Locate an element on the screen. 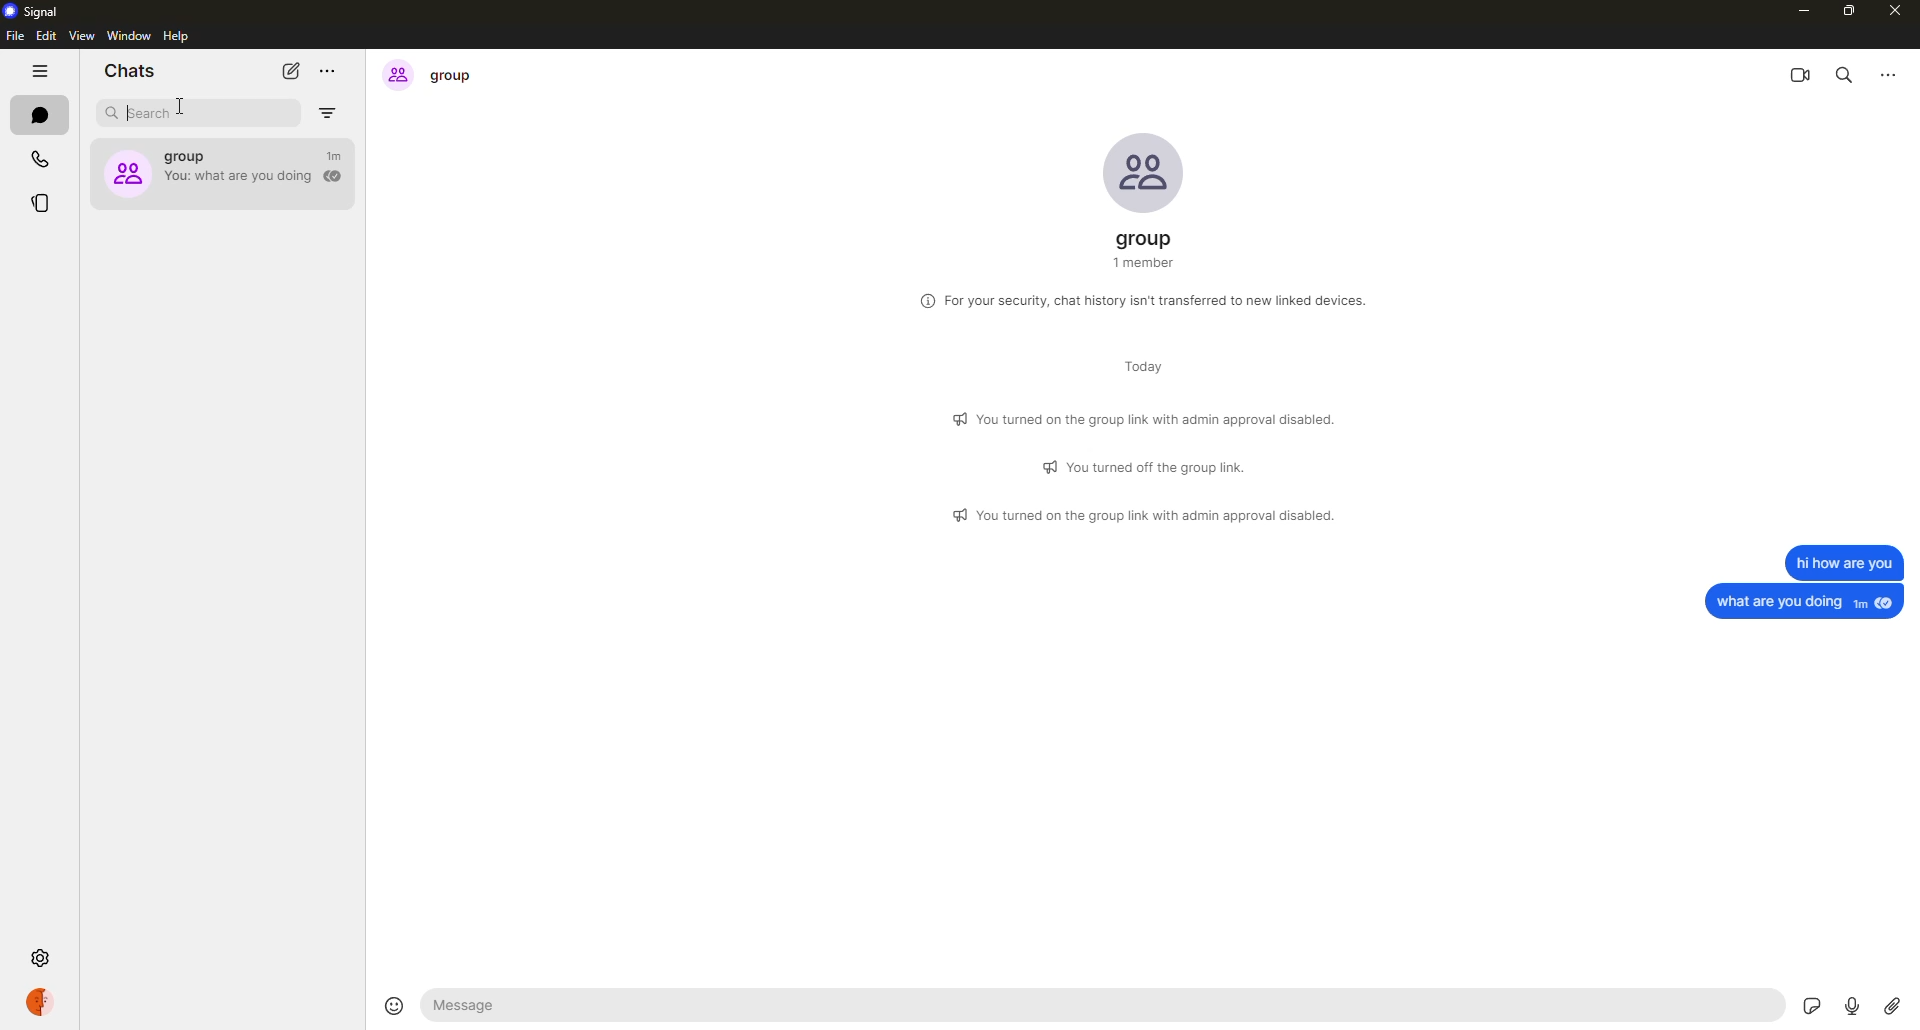  view is located at coordinates (82, 38).